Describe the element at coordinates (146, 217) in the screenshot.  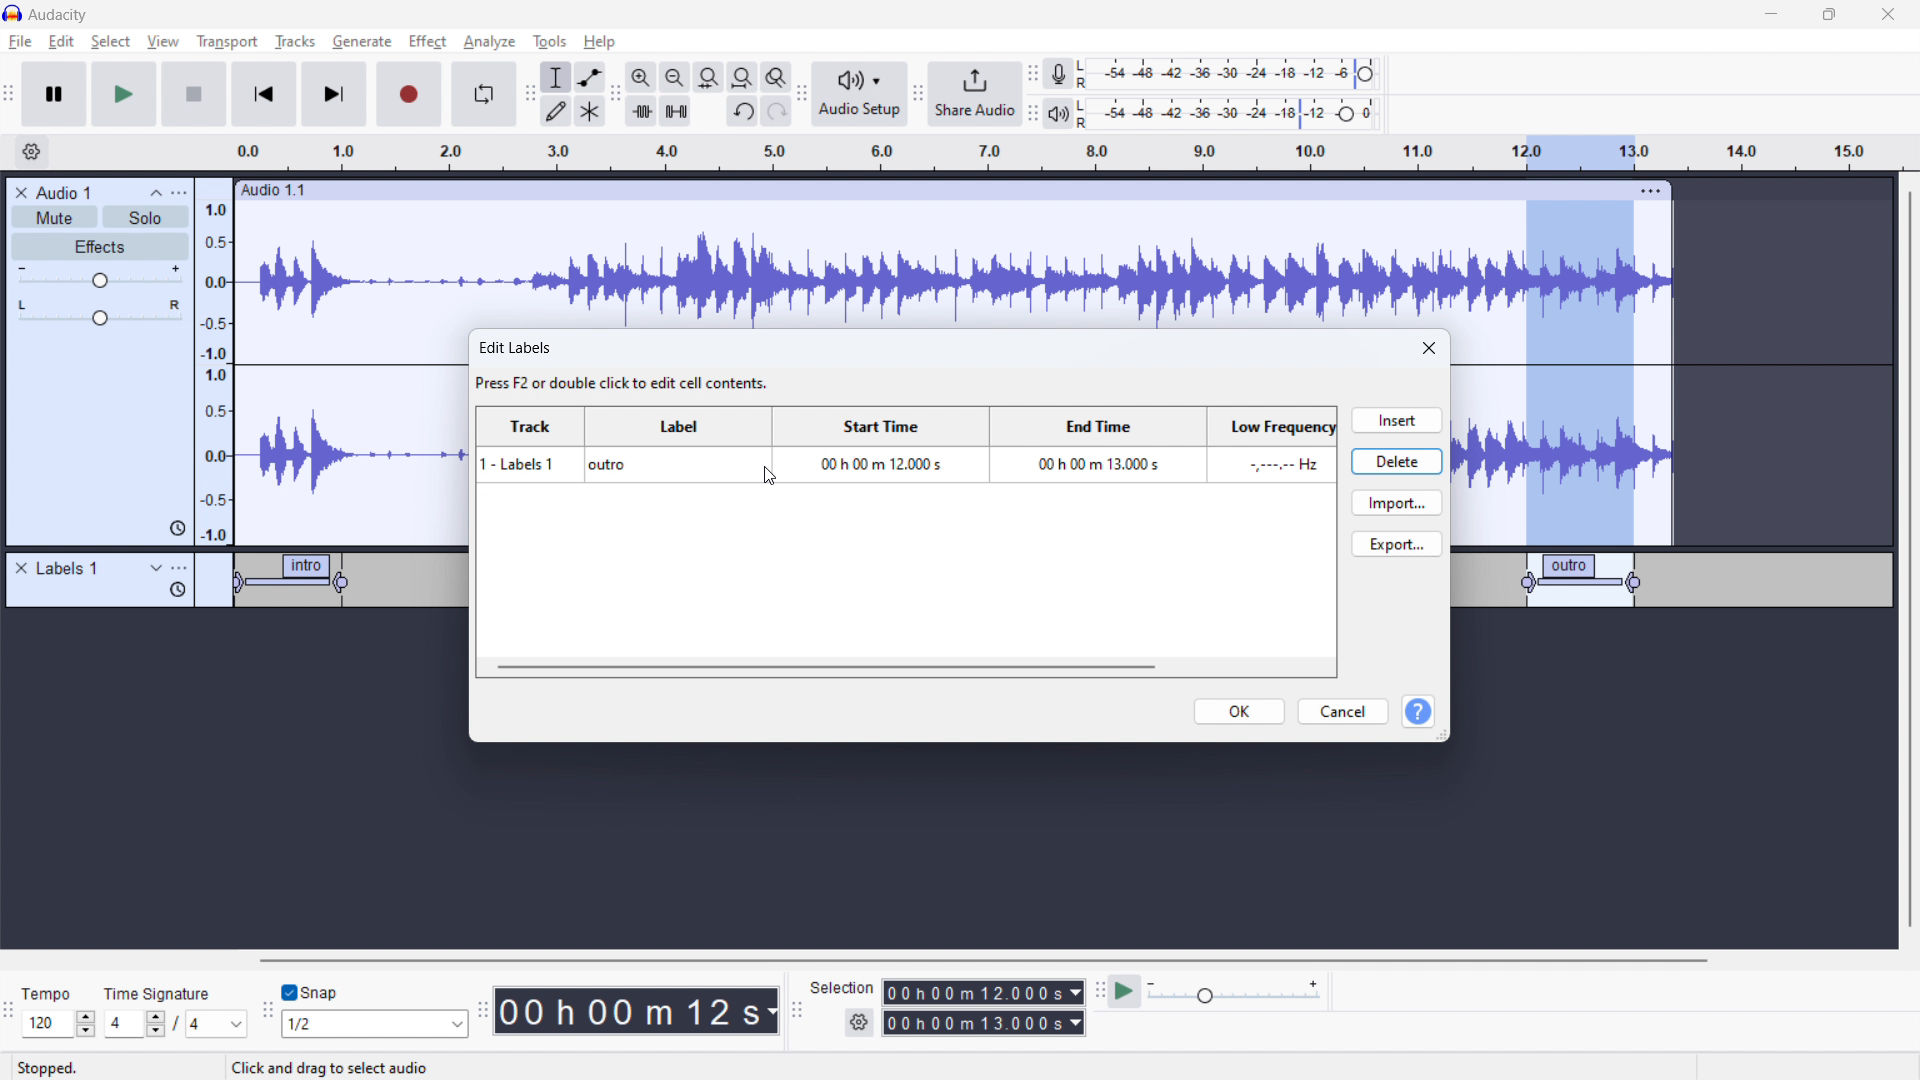
I see `solo` at that location.